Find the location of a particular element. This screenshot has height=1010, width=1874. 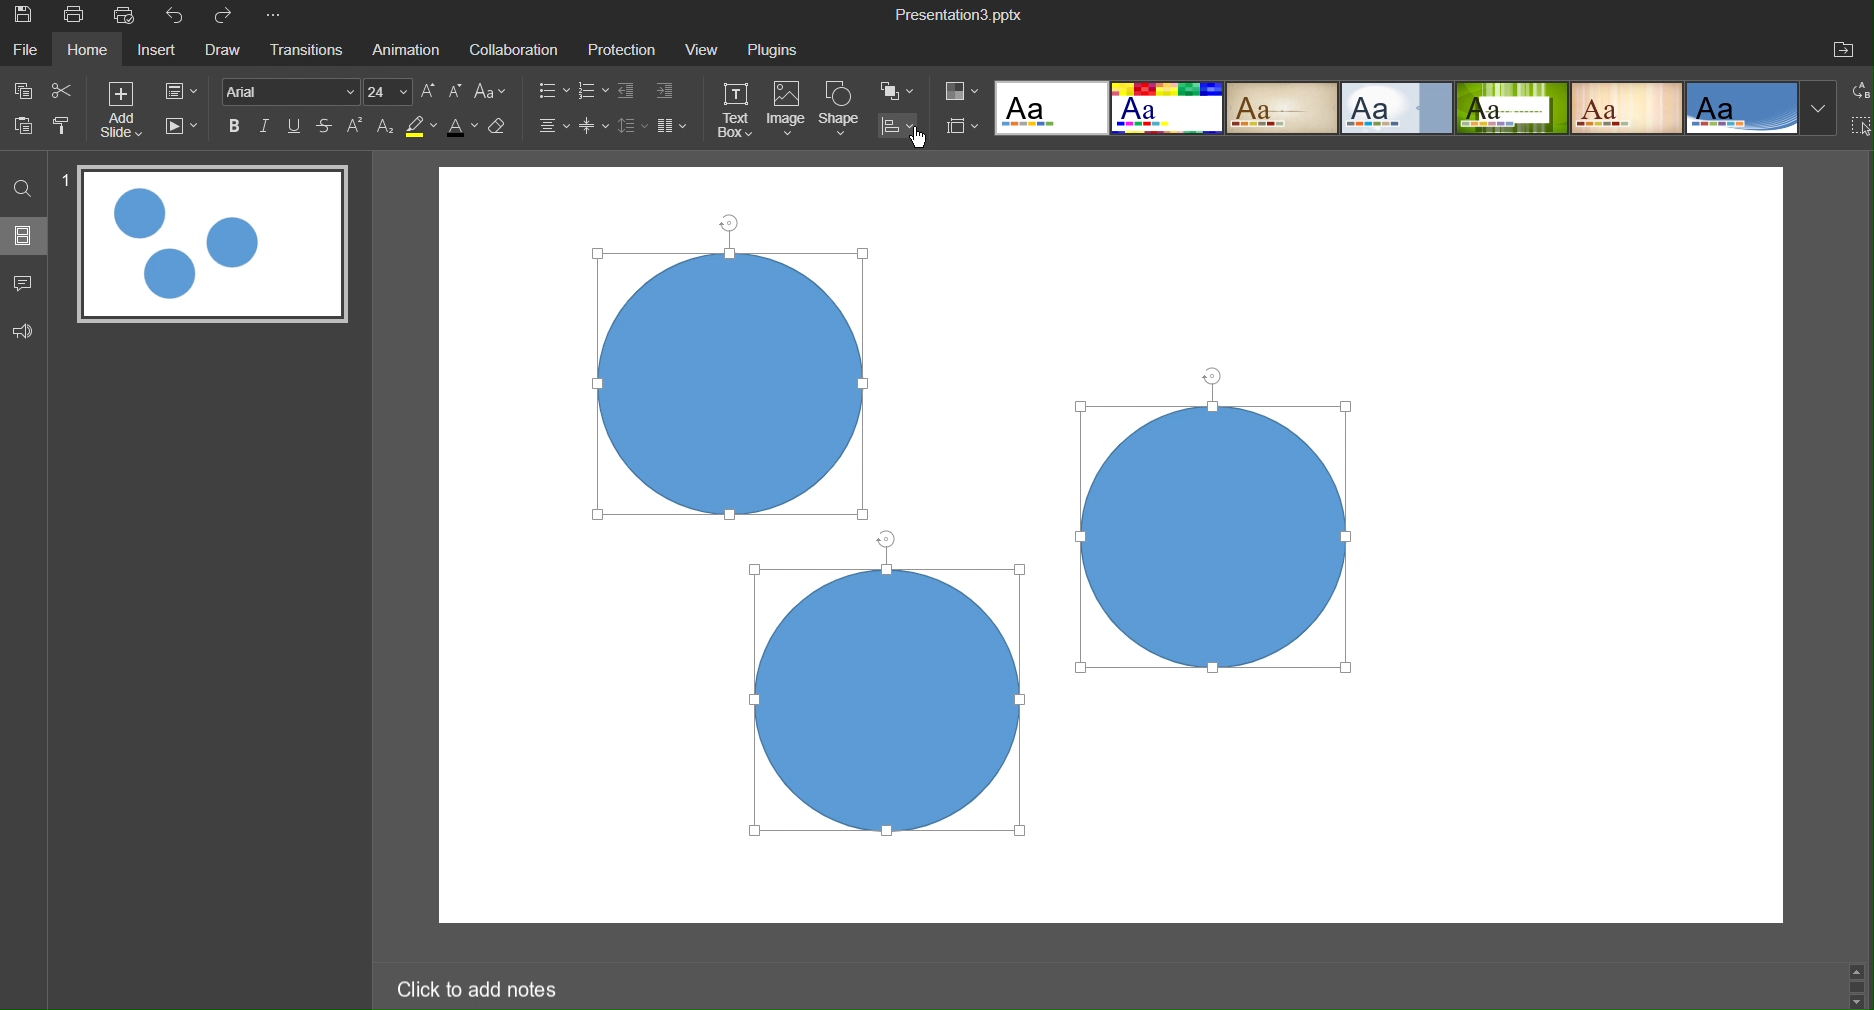

Bold is located at coordinates (236, 126).